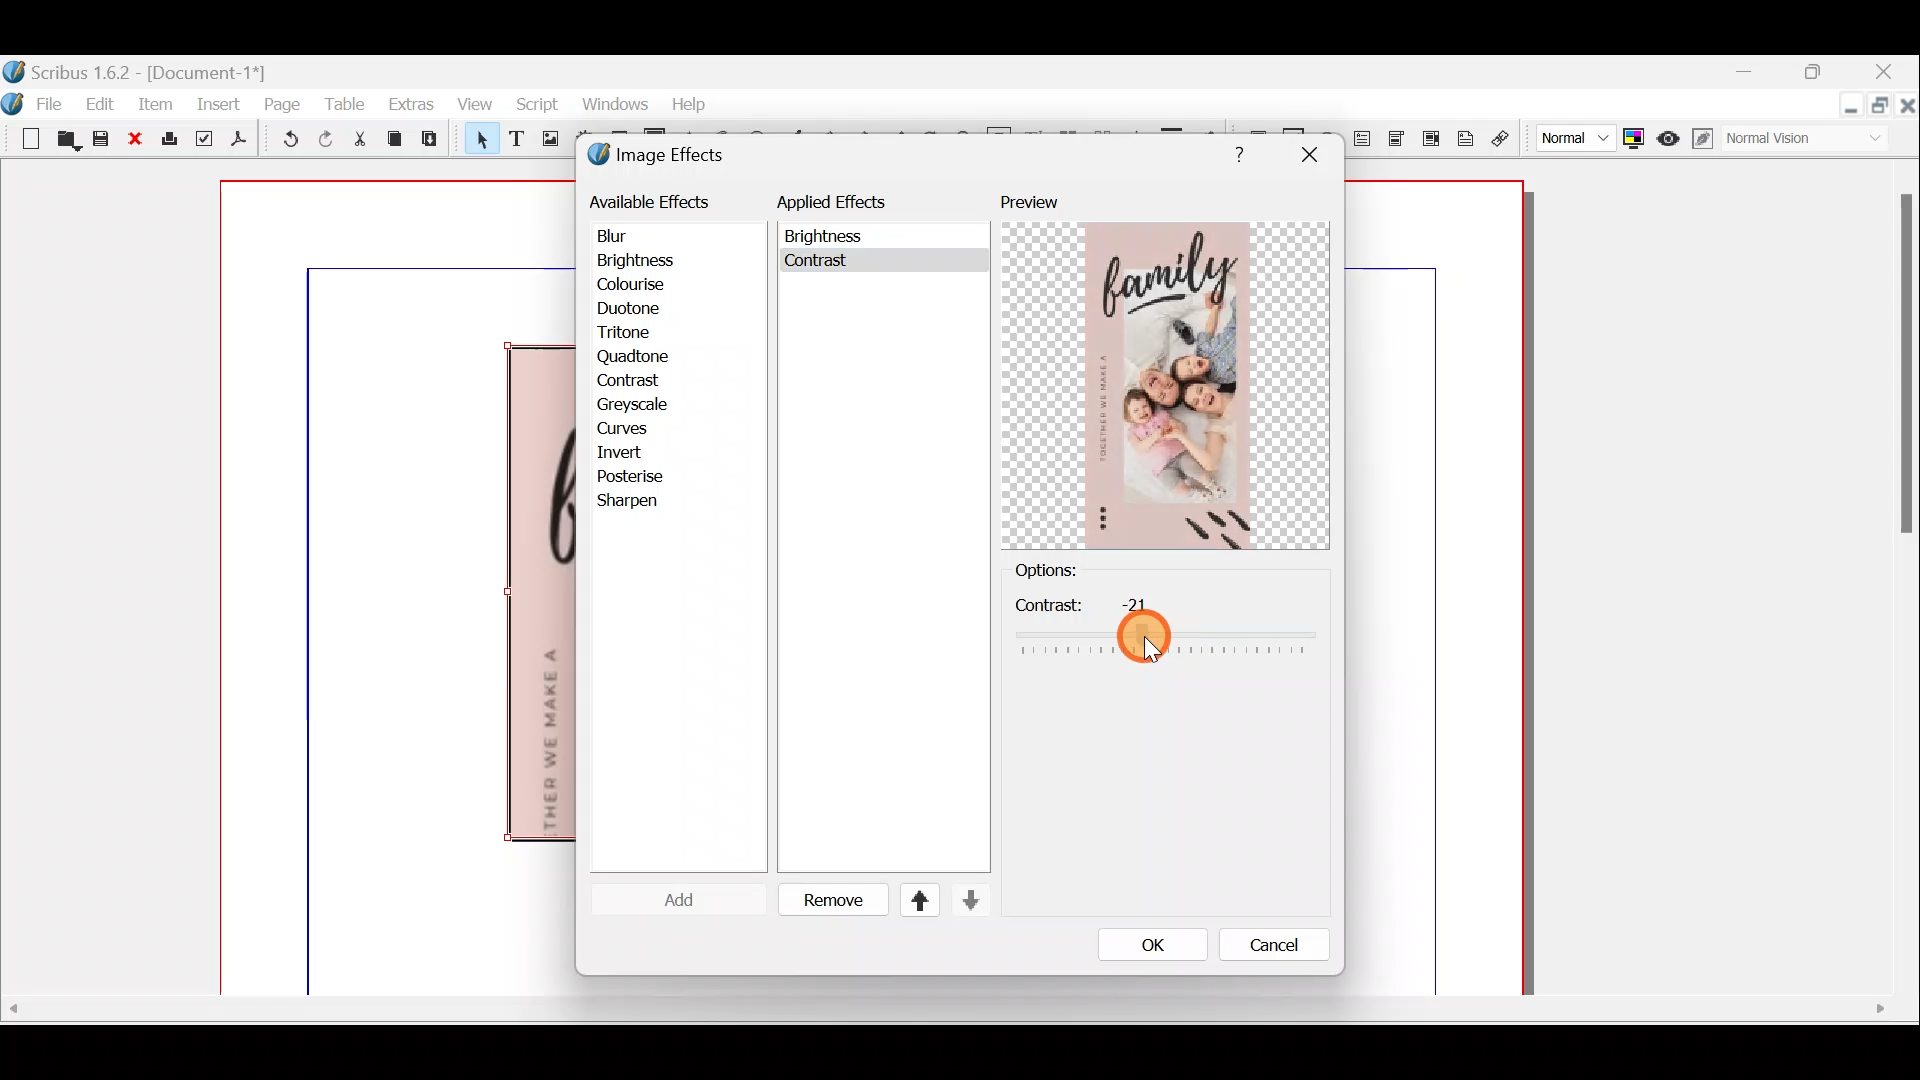 The width and height of the screenshot is (1920, 1080). I want to click on Invert, so click(638, 451).